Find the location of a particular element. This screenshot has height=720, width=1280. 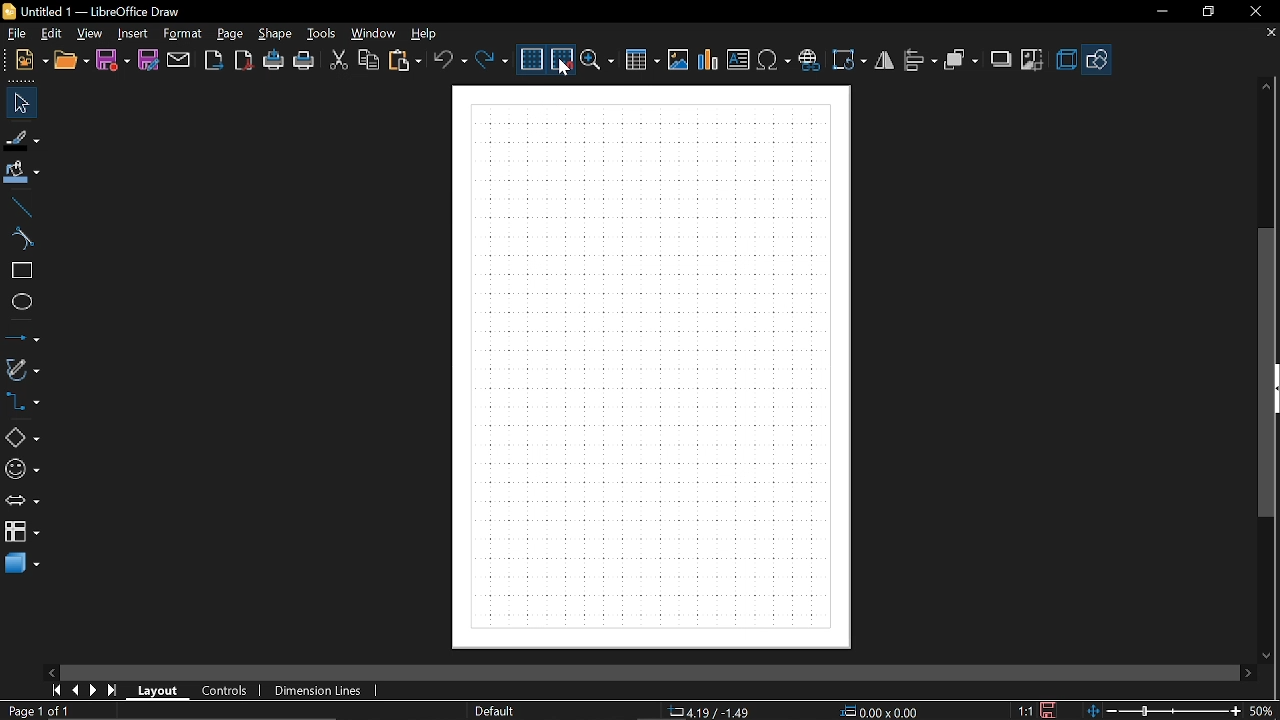

attach is located at coordinates (179, 61).